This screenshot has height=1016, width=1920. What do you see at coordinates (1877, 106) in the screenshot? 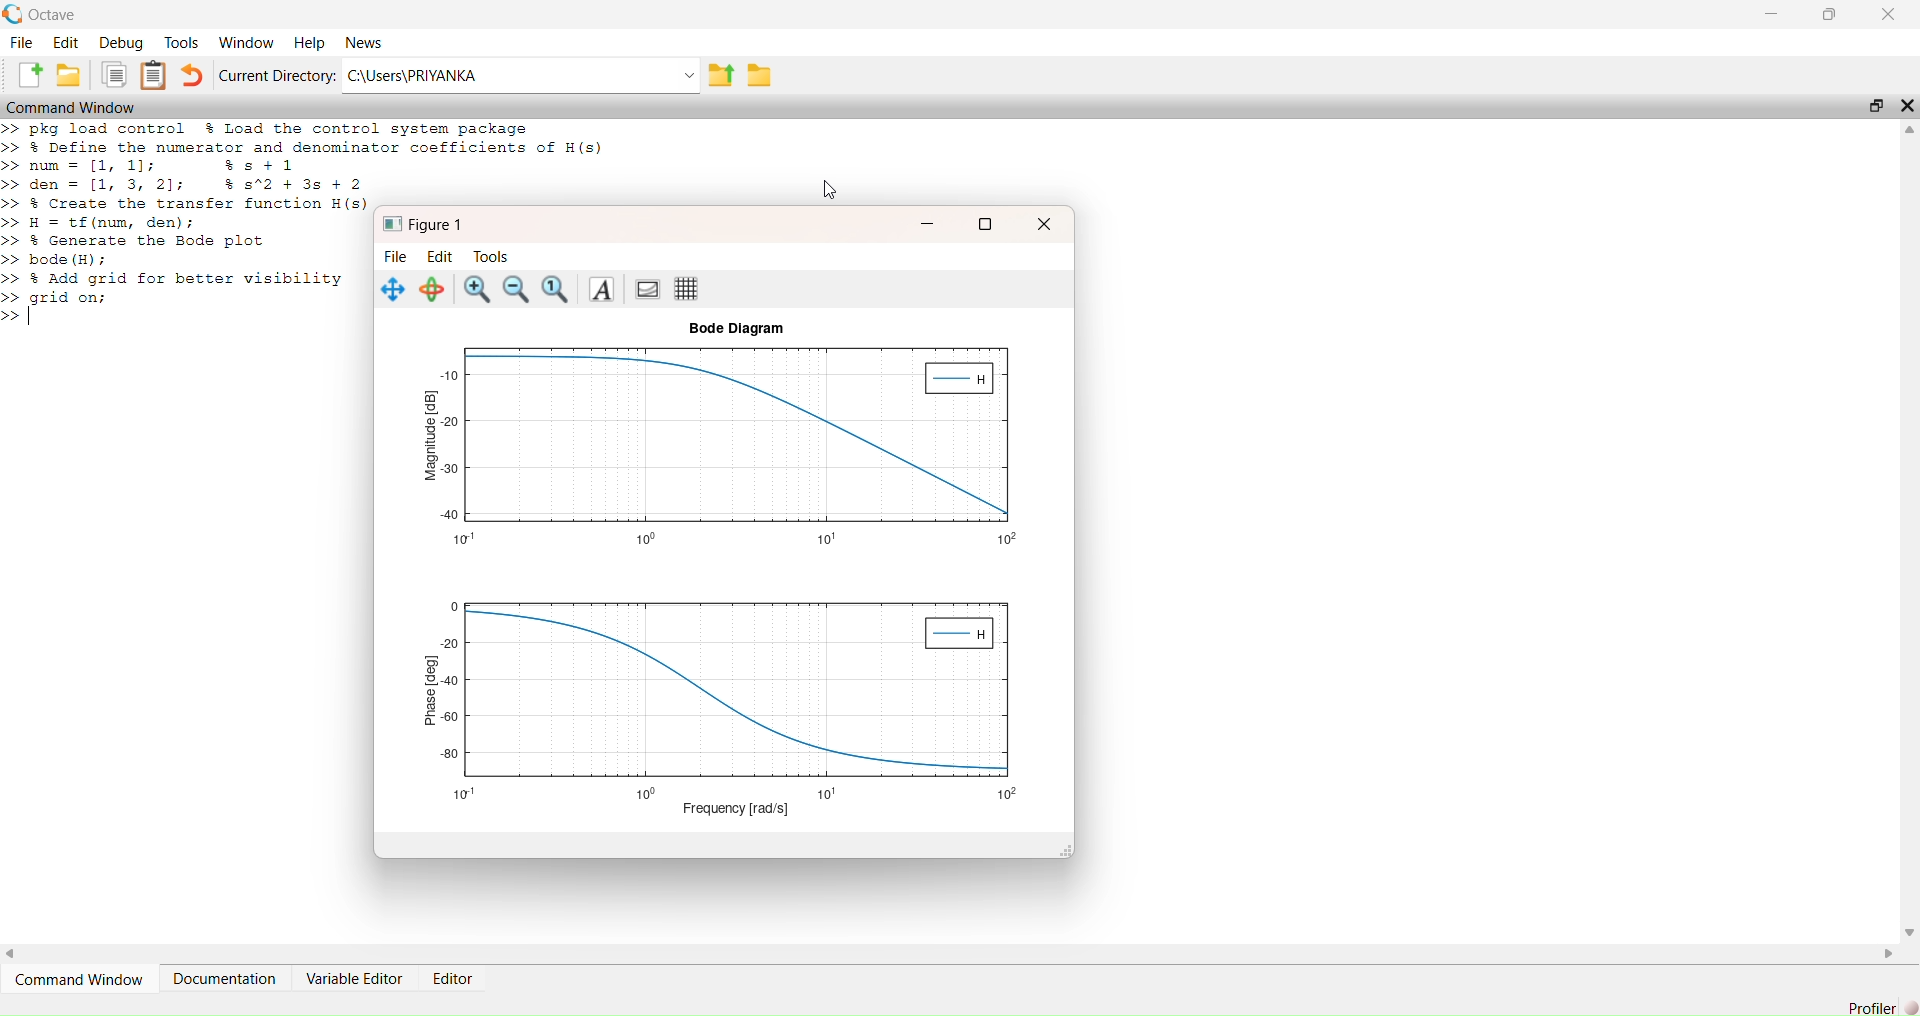
I see `restore` at bounding box center [1877, 106].